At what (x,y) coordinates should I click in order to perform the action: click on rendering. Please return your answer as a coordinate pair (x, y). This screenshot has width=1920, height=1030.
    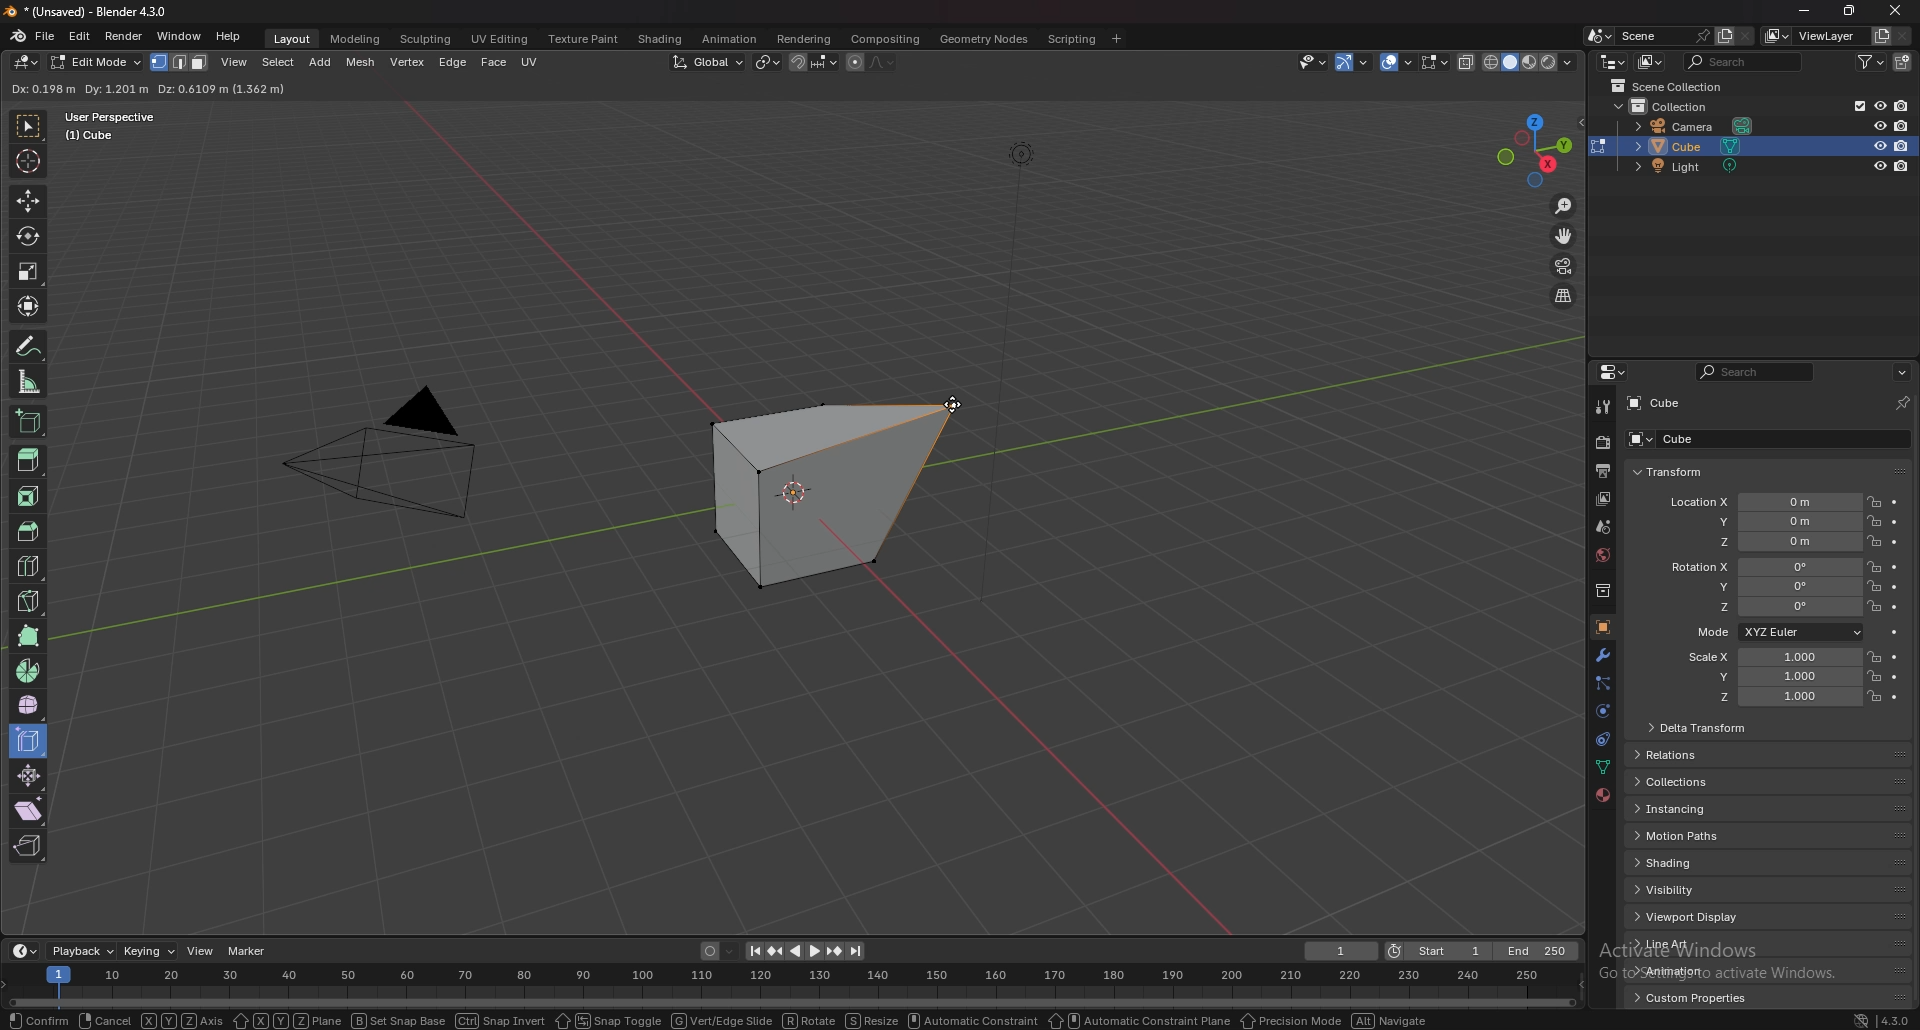
    Looking at the image, I should click on (805, 39).